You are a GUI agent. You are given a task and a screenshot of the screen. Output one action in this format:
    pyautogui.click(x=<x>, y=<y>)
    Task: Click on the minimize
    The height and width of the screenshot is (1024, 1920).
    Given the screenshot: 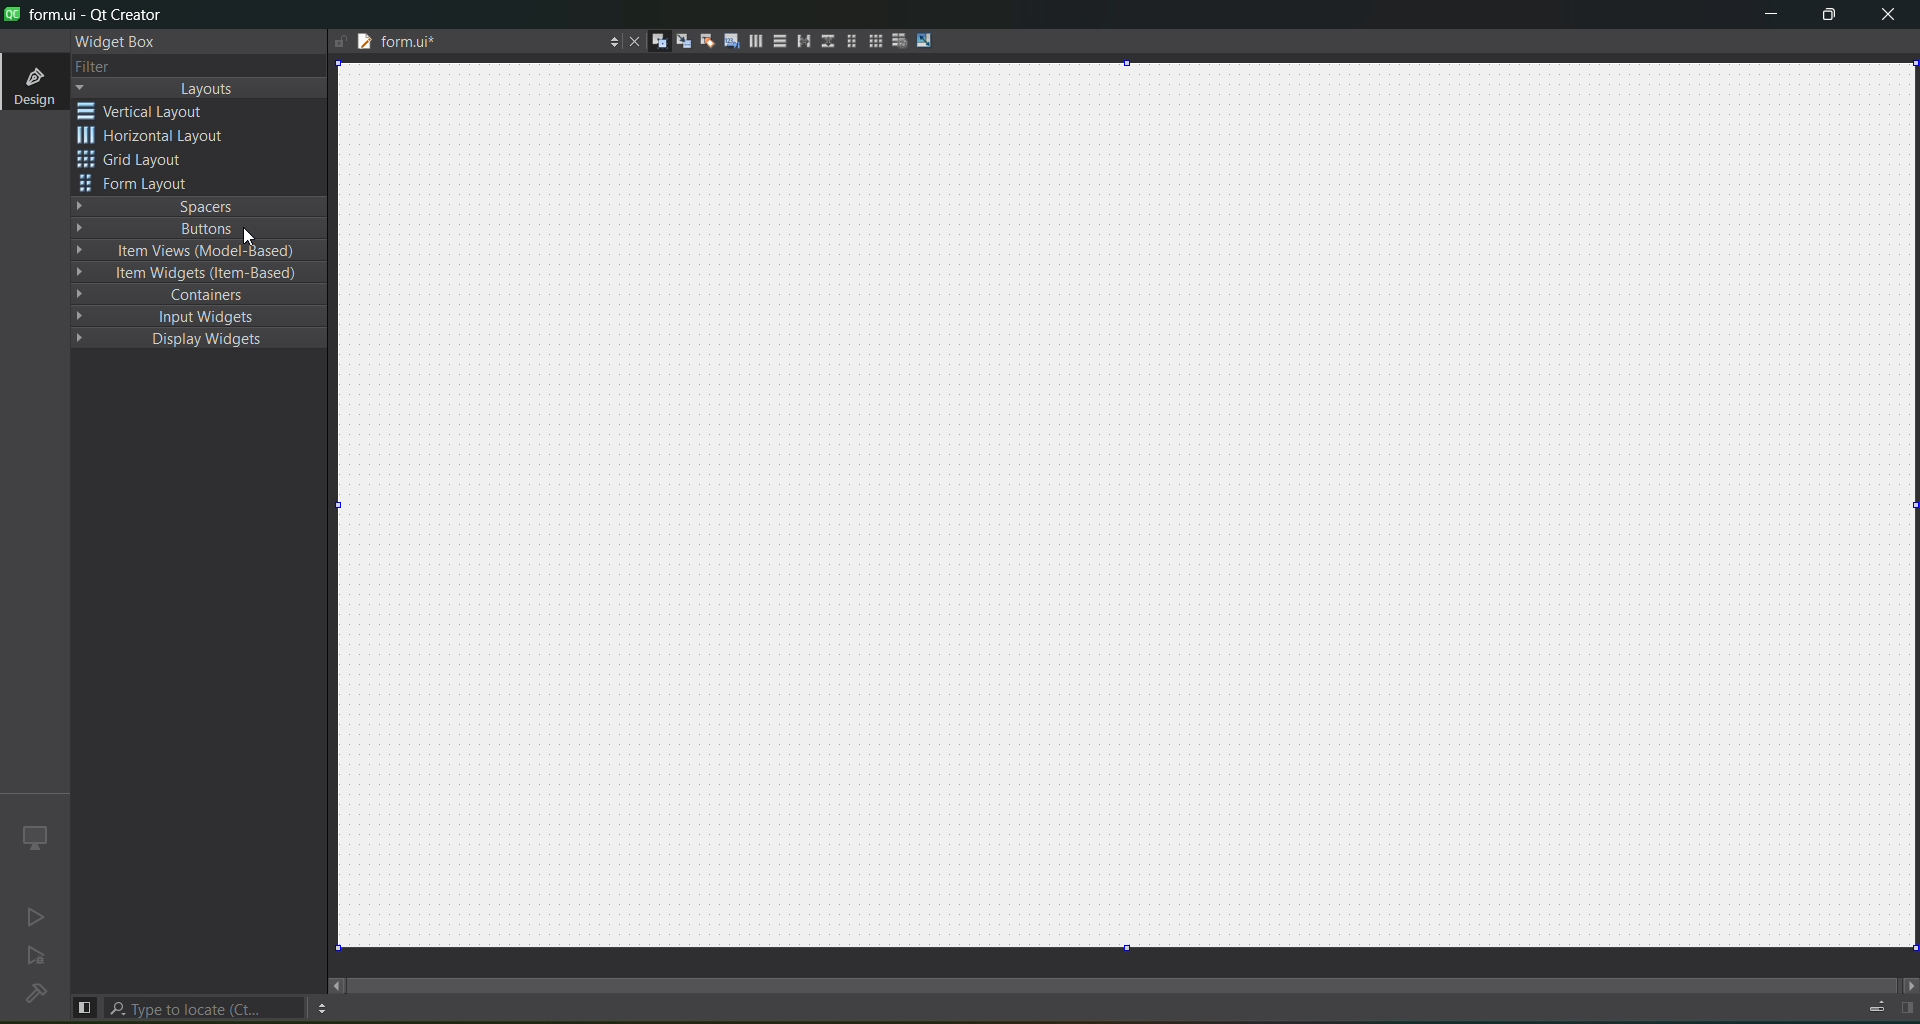 What is the action you would take?
    pyautogui.click(x=1764, y=17)
    